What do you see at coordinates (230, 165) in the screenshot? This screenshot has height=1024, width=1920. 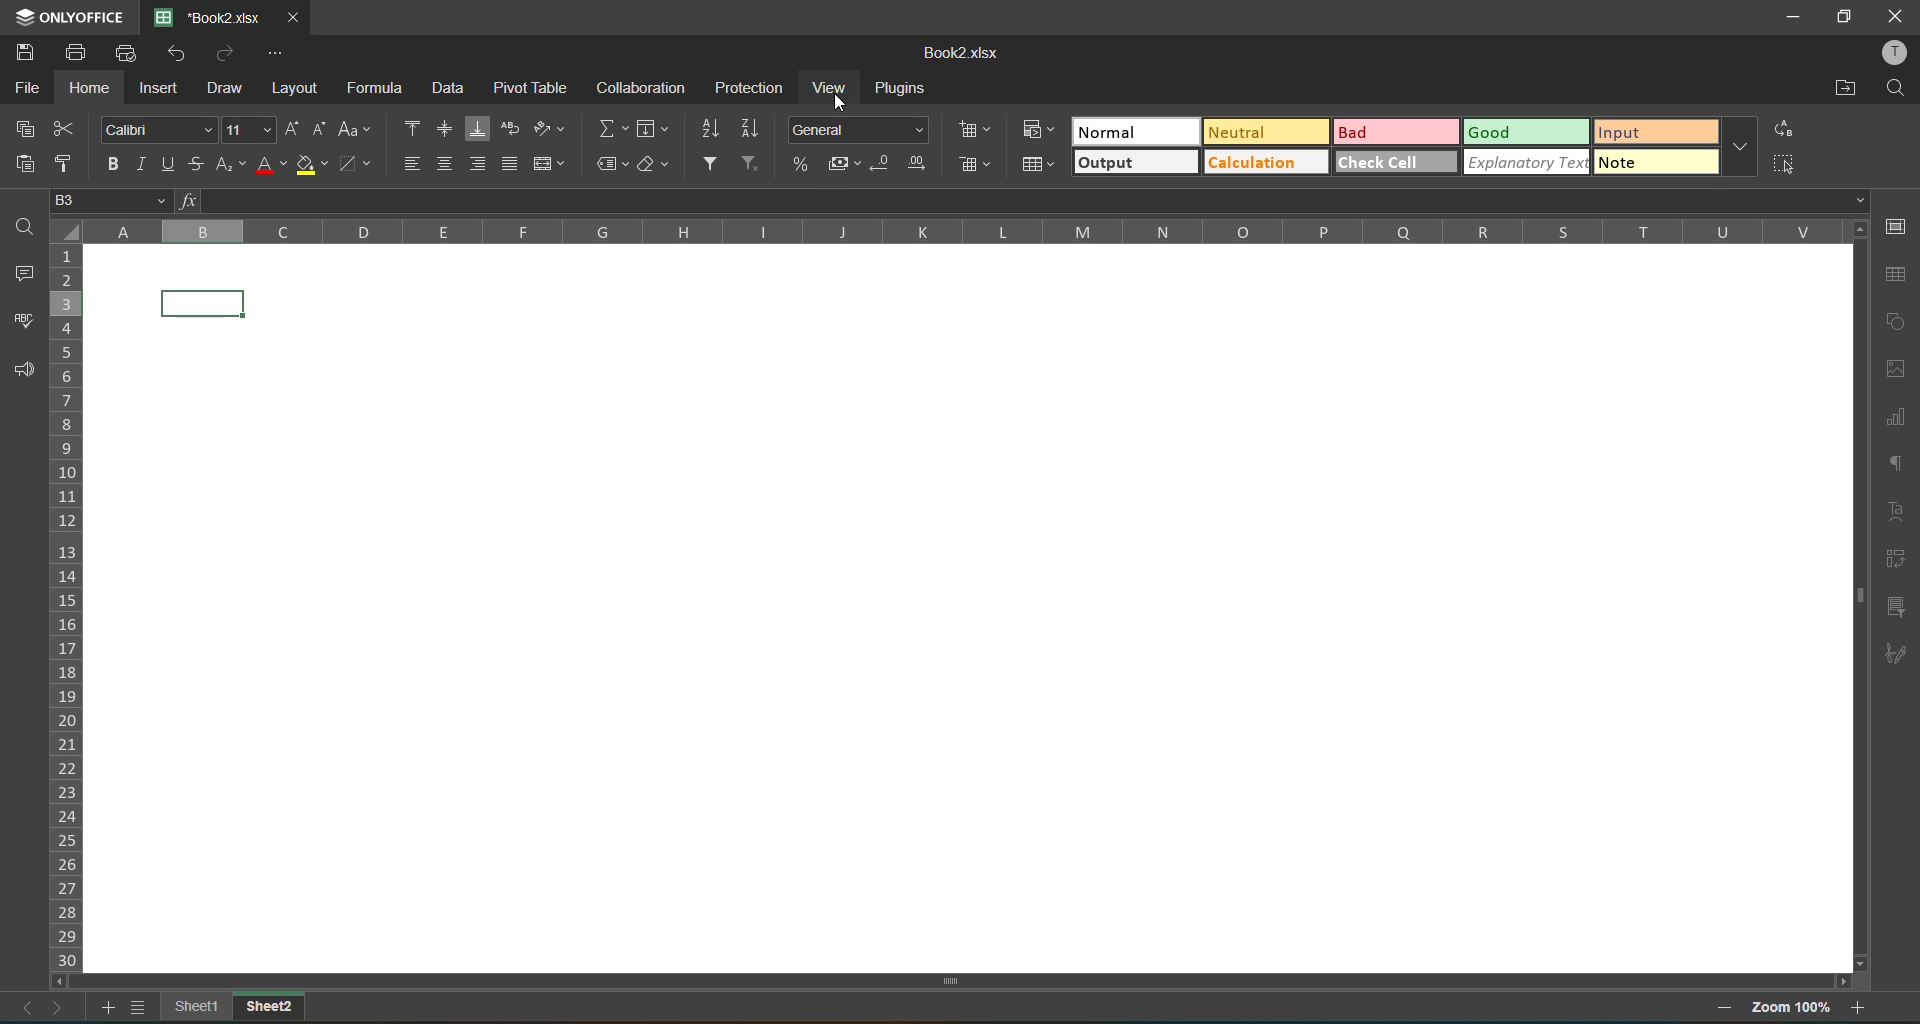 I see `sub/superscript` at bounding box center [230, 165].